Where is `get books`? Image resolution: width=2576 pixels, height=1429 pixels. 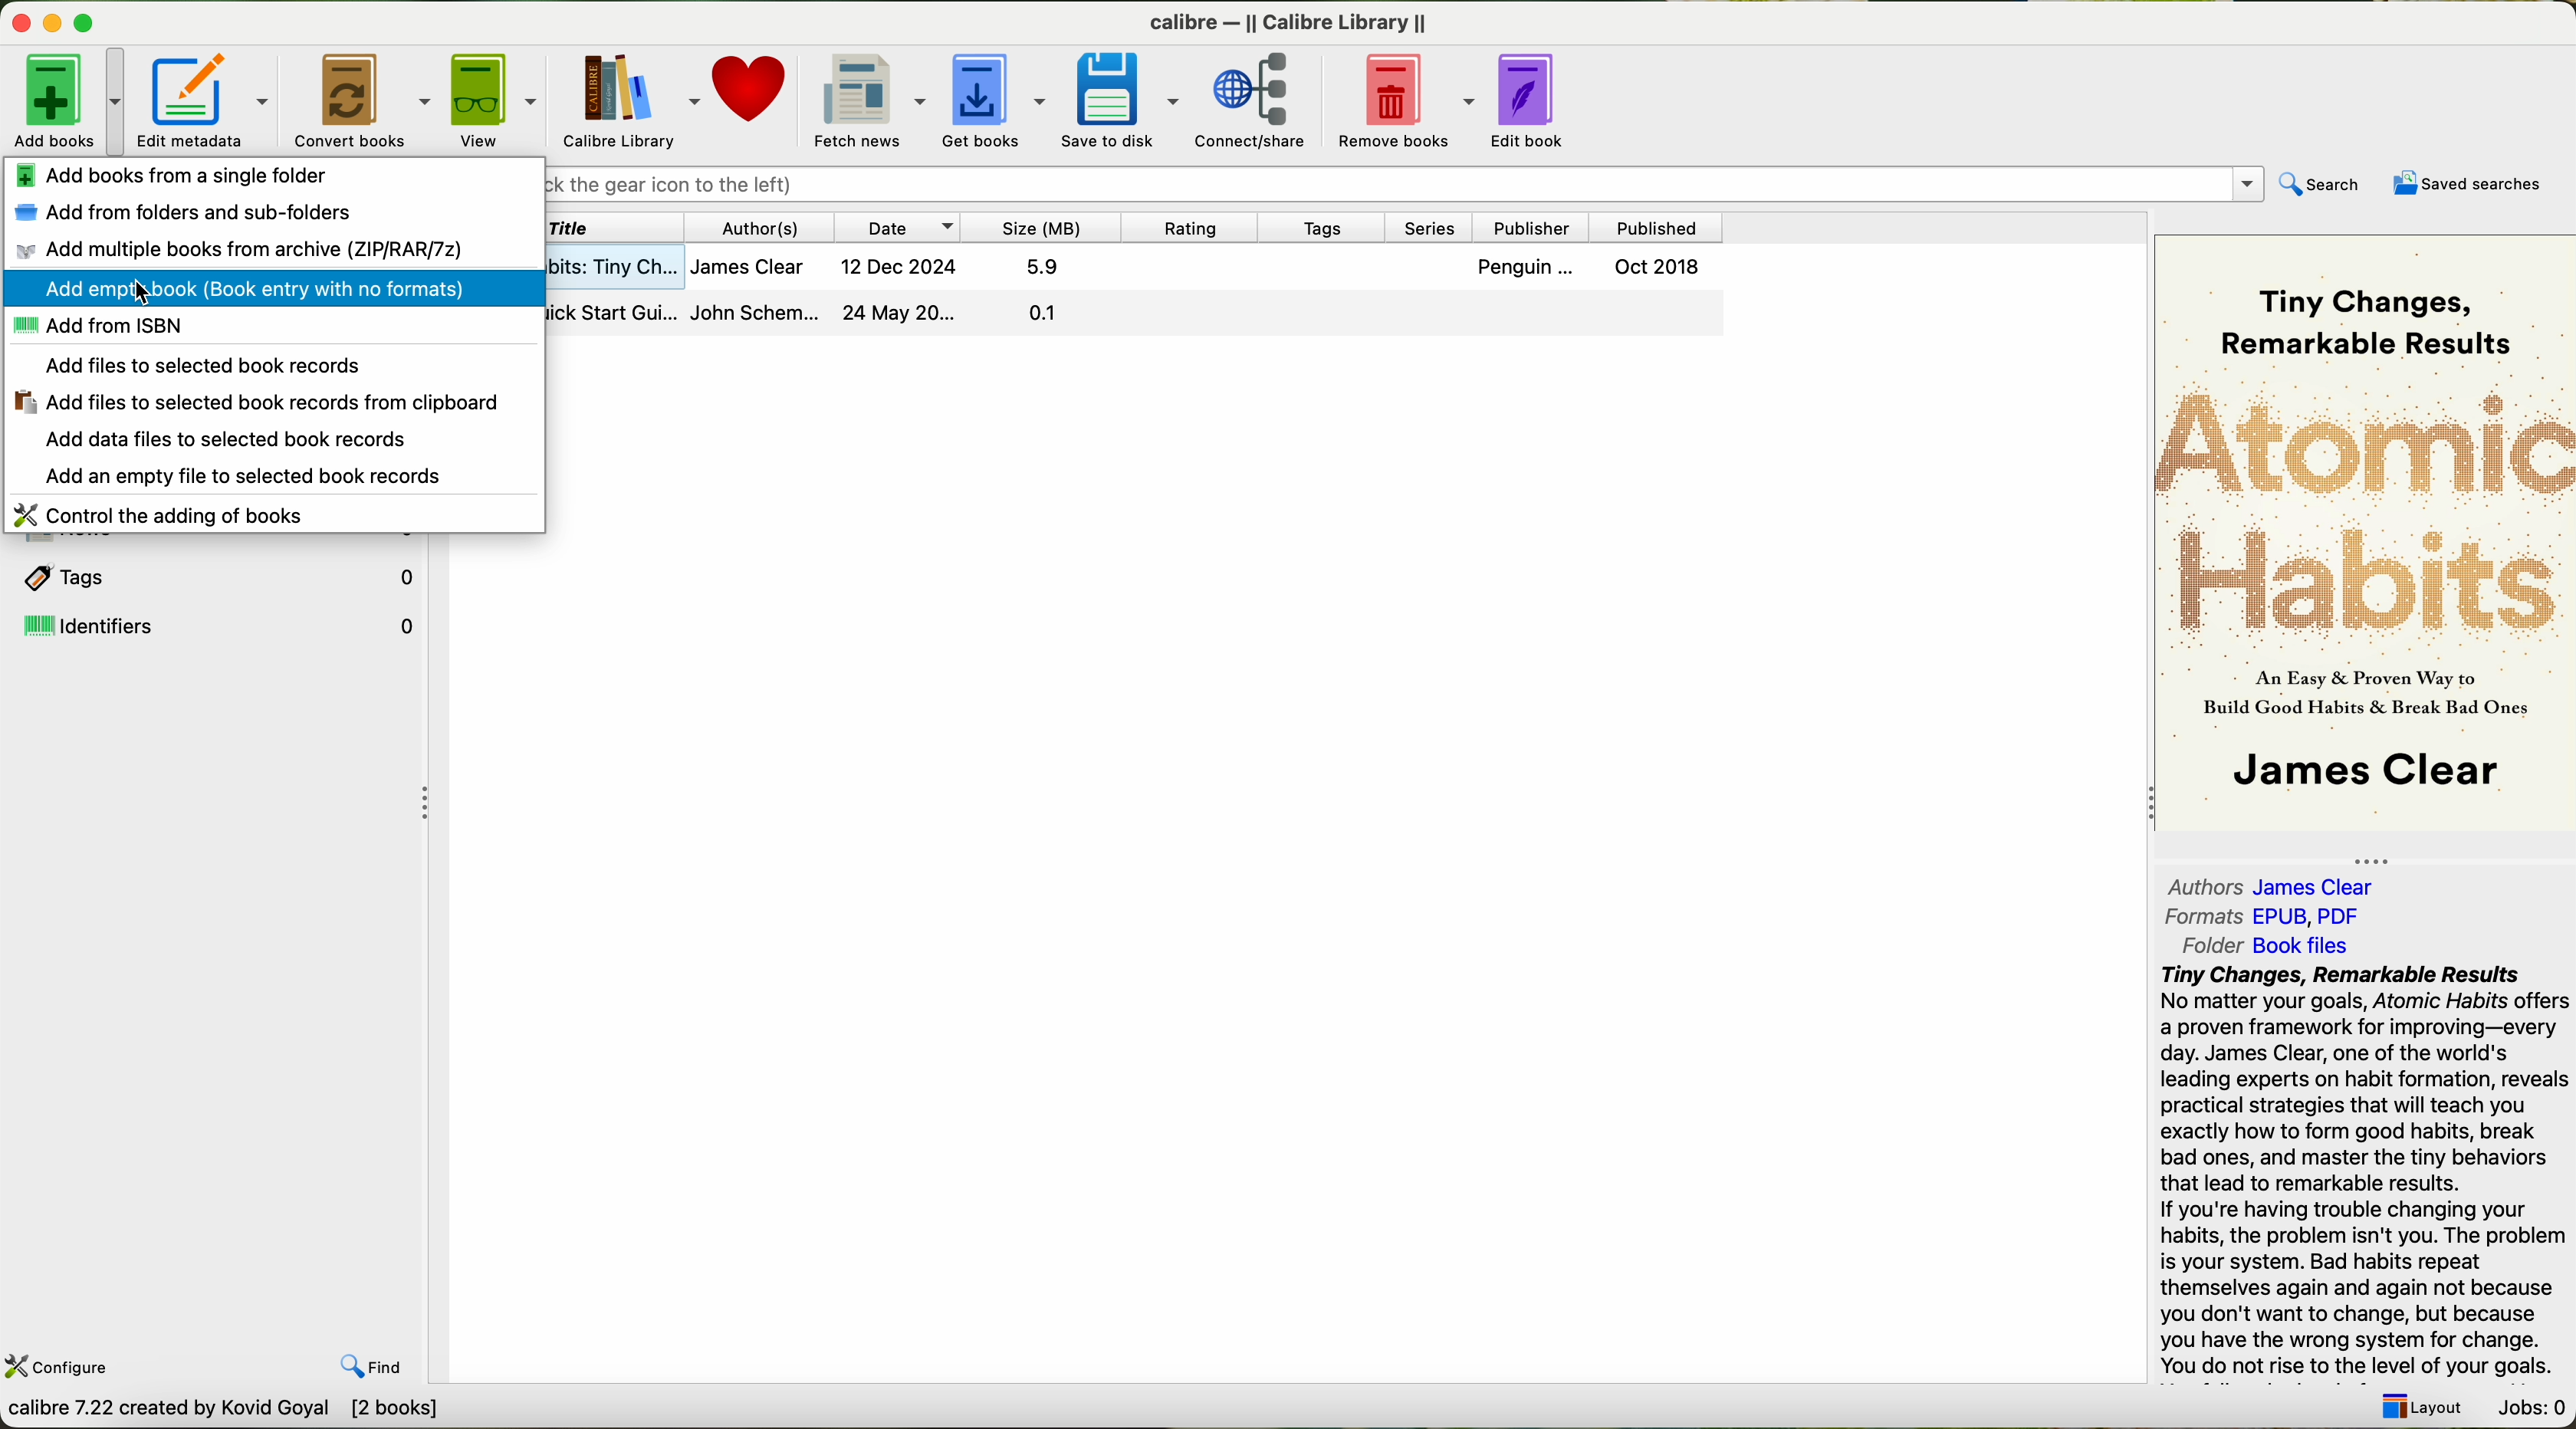
get books is located at coordinates (990, 100).